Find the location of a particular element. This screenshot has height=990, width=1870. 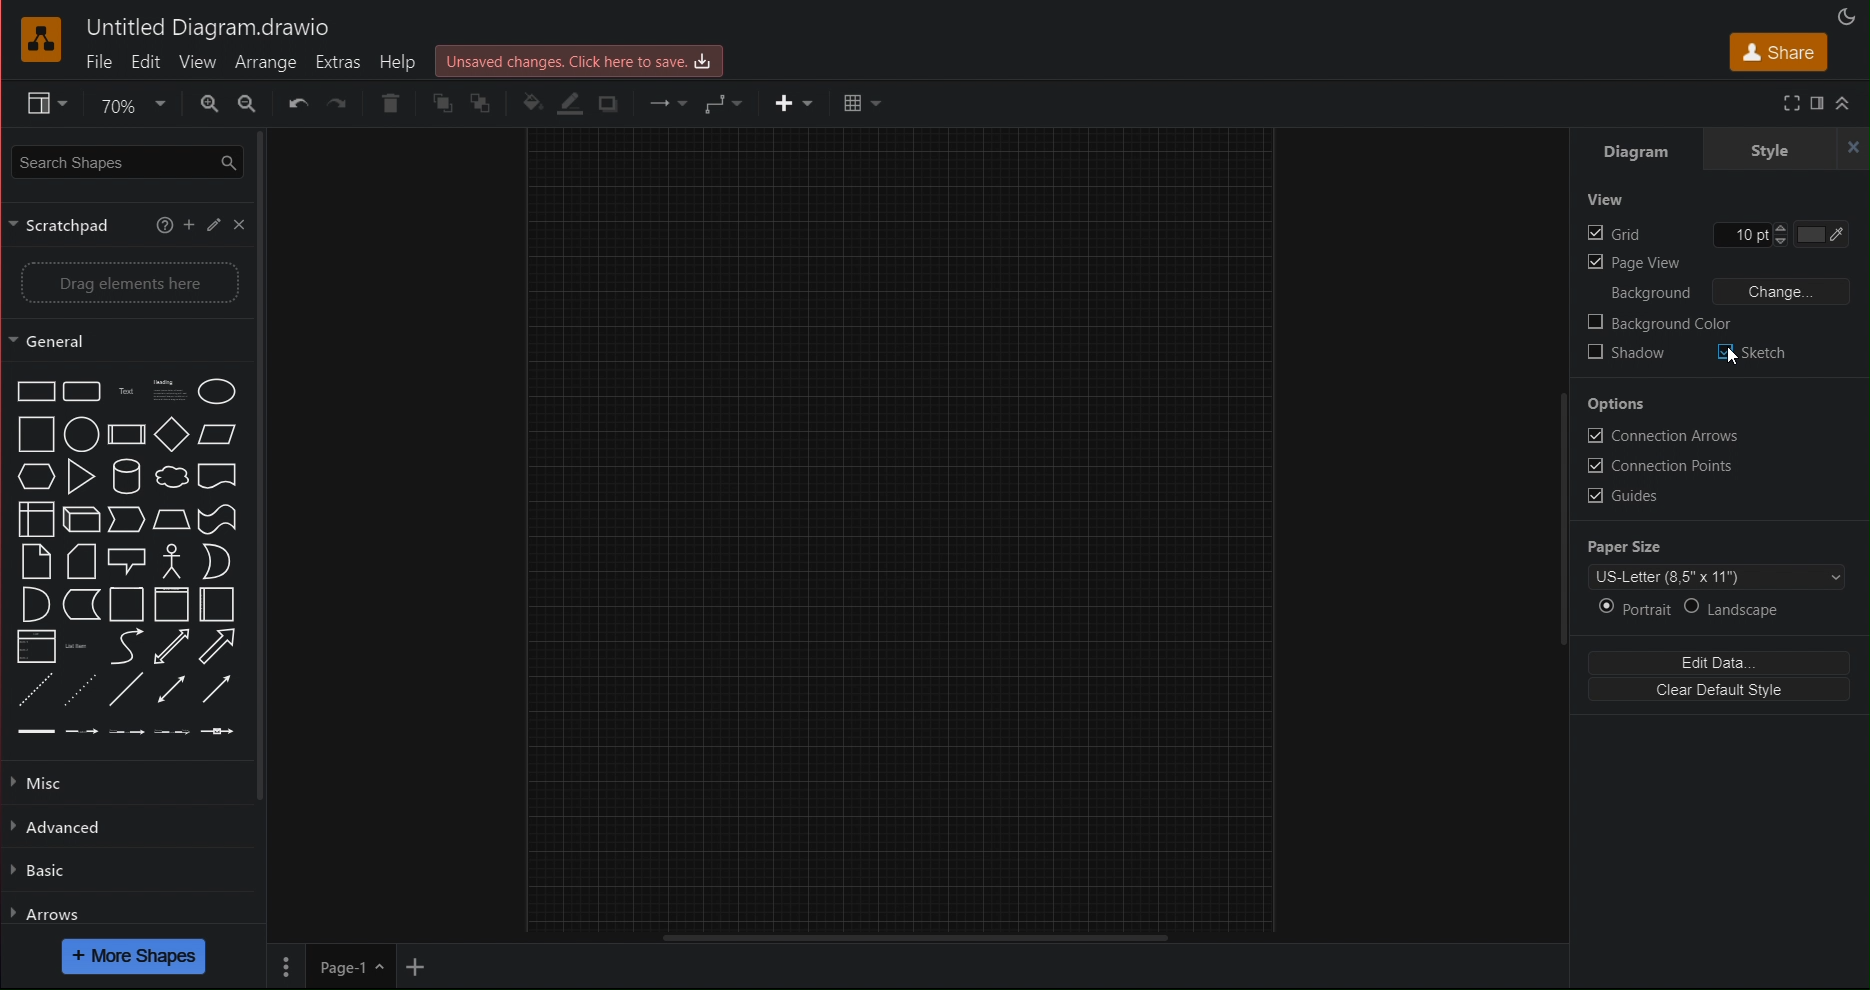

directional connector is located at coordinates (215, 689).